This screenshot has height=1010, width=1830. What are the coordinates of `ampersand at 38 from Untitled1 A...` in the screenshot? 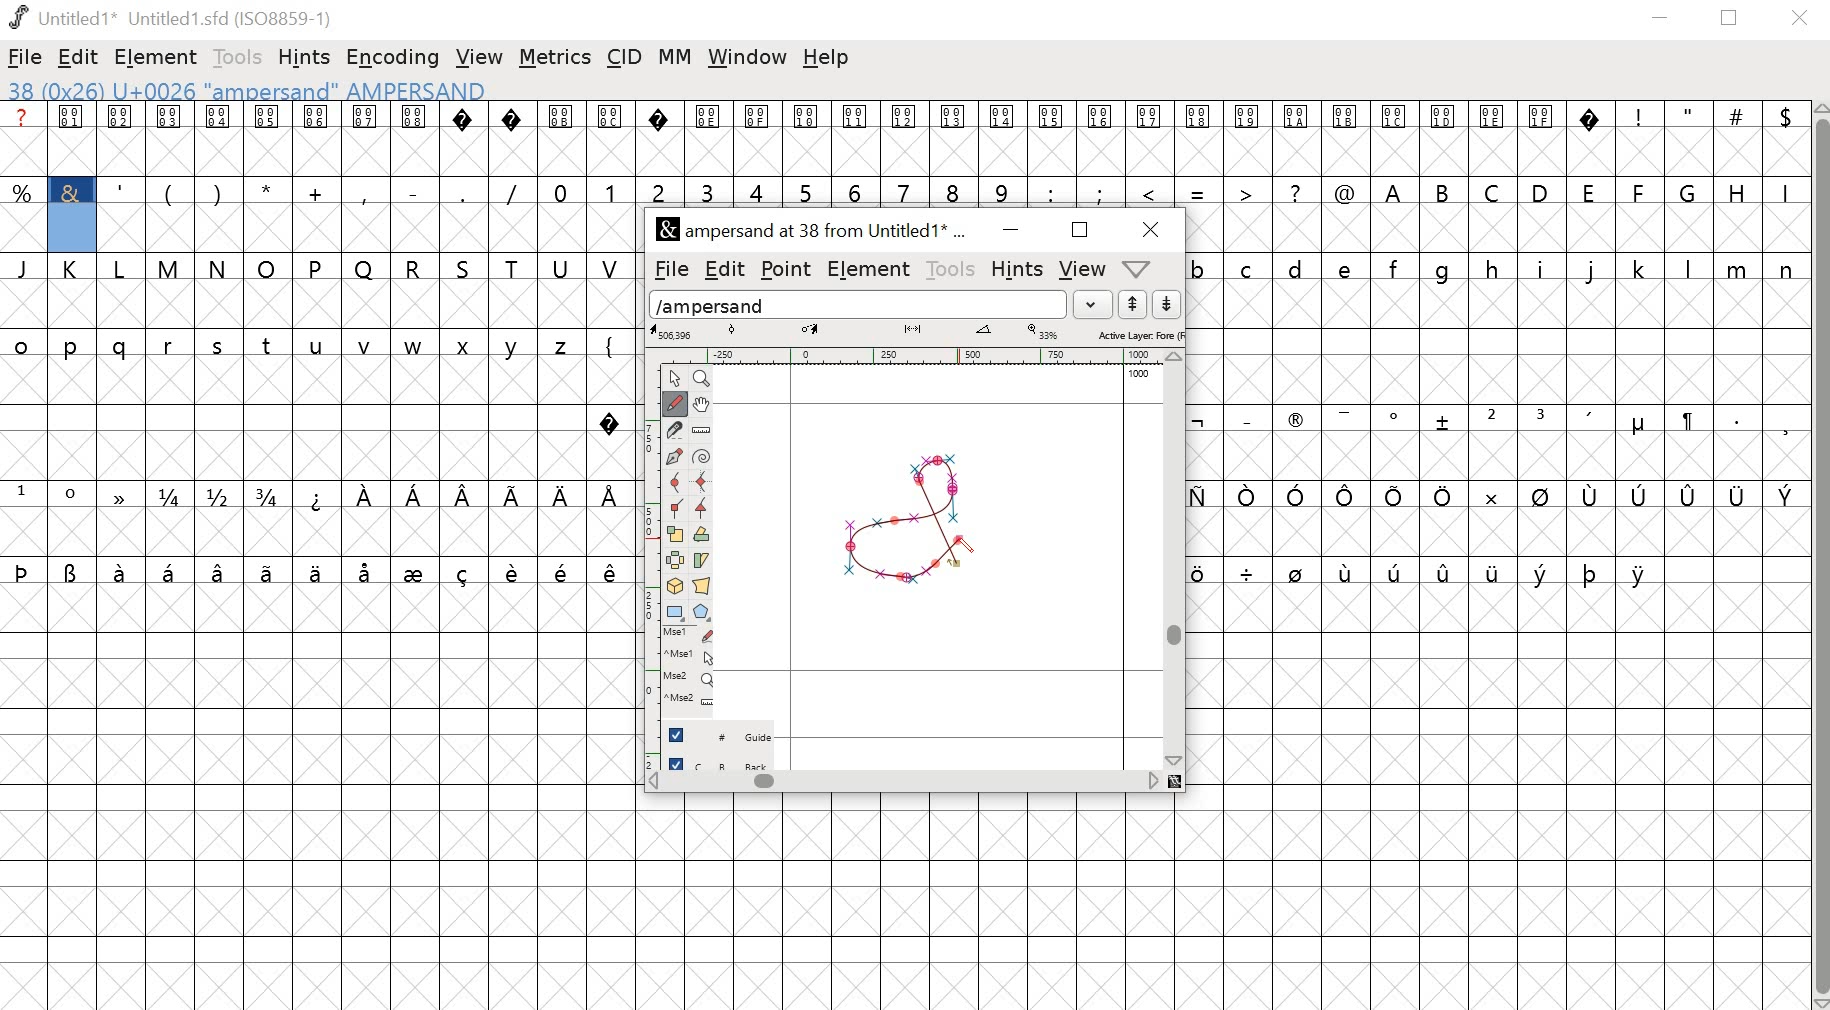 It's located at (817, 231).